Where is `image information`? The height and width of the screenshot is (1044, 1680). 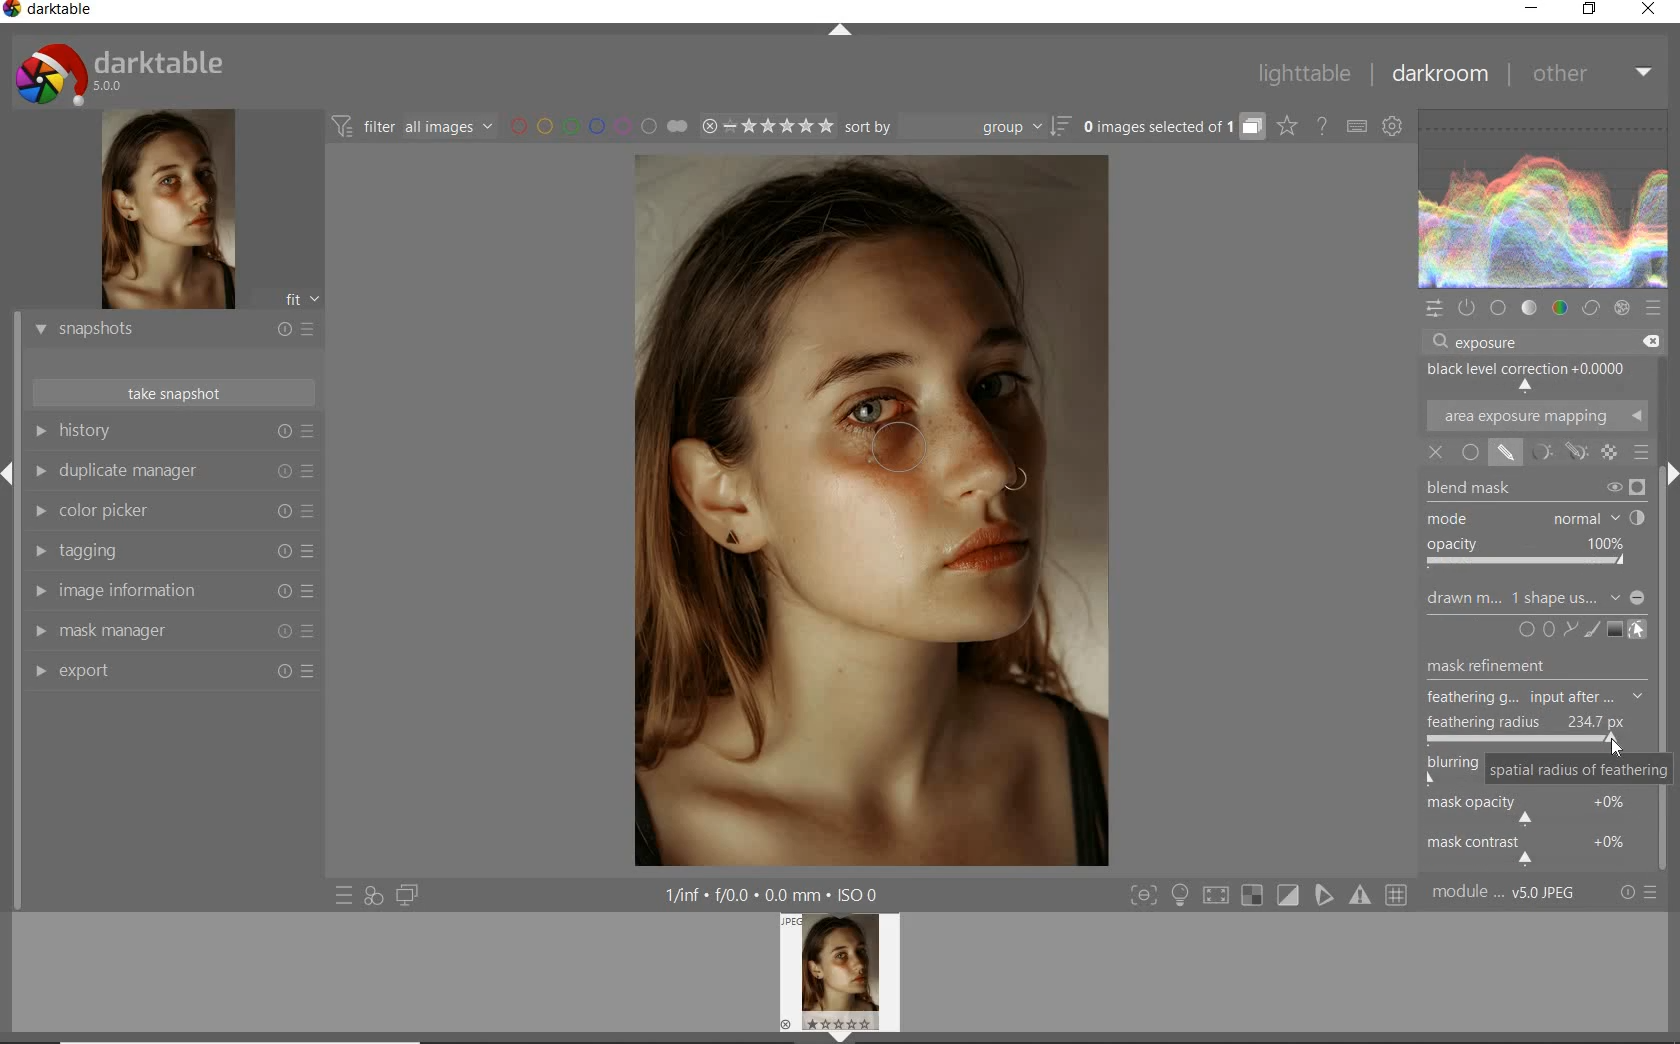 image information is located at coordinates (173, 590).